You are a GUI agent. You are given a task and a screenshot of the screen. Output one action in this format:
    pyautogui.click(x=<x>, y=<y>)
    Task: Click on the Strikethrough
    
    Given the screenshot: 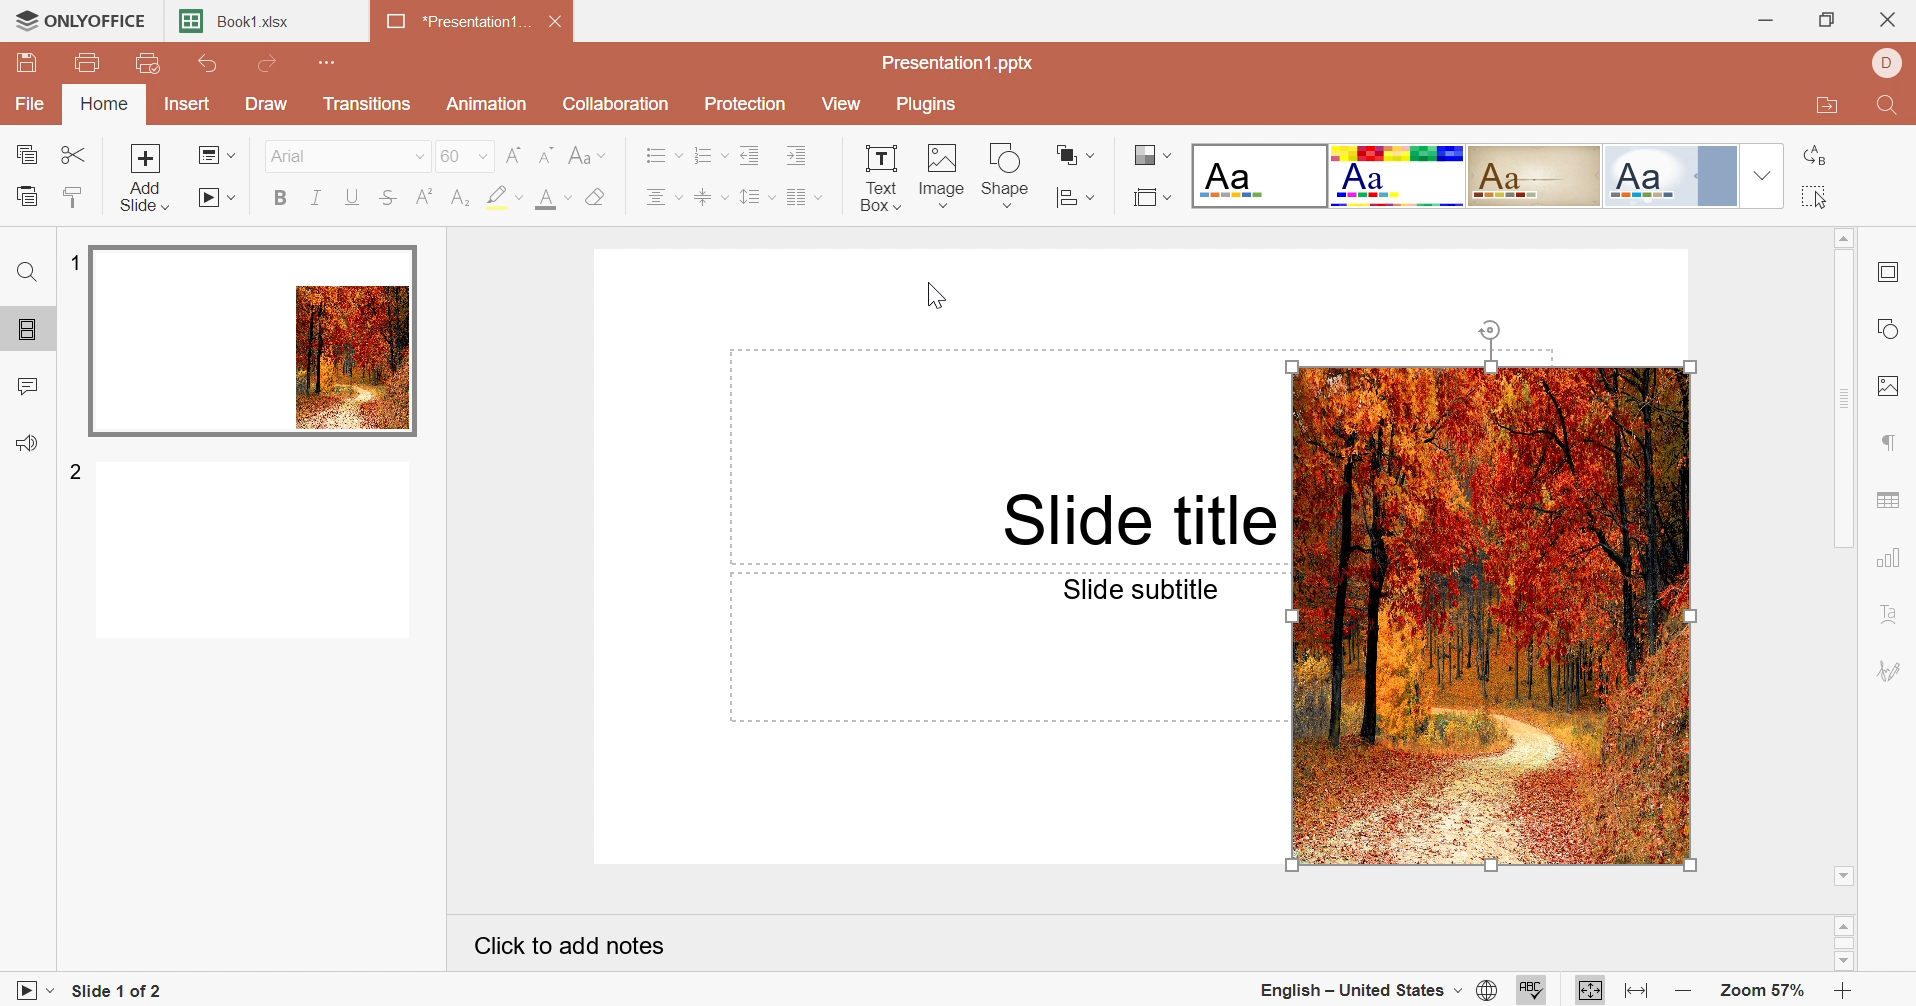 What is the action you would take?
    pyautogui.click(x=386, y=200)
    